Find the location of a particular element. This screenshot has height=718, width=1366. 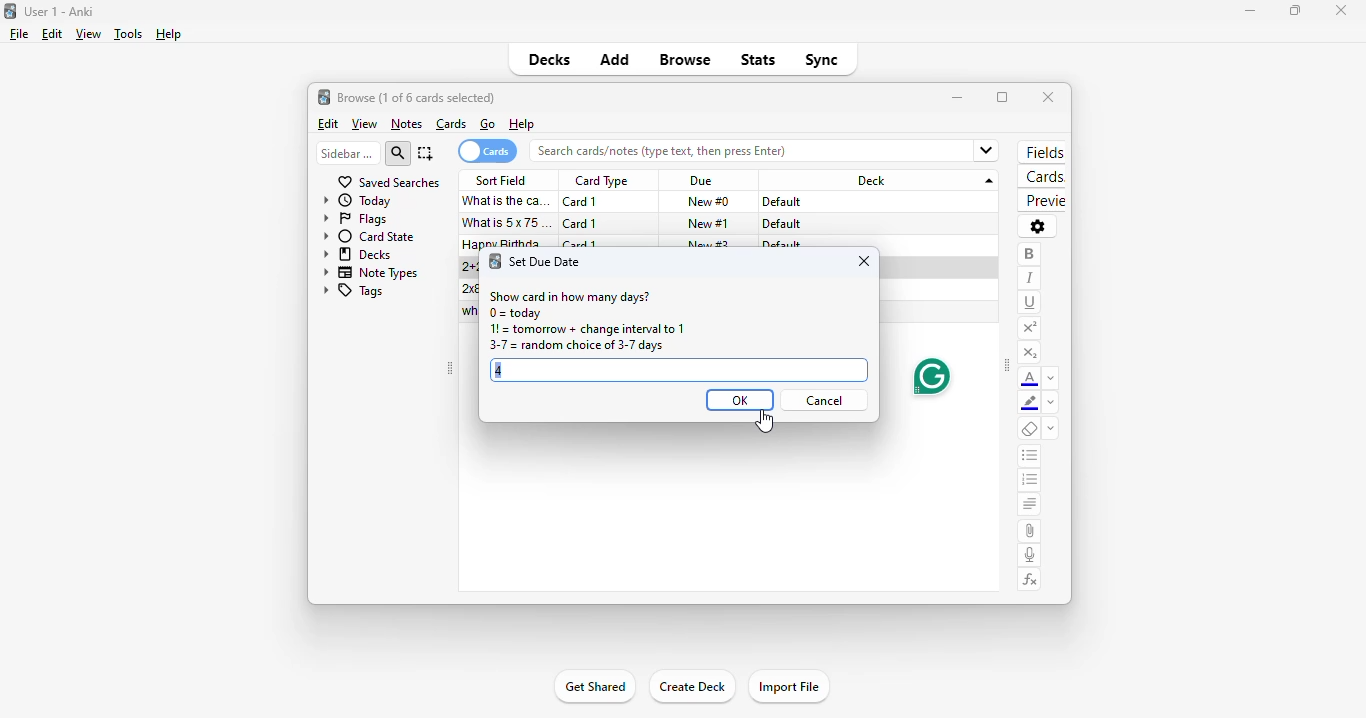

minimize is located at coordinates (1244, 11).